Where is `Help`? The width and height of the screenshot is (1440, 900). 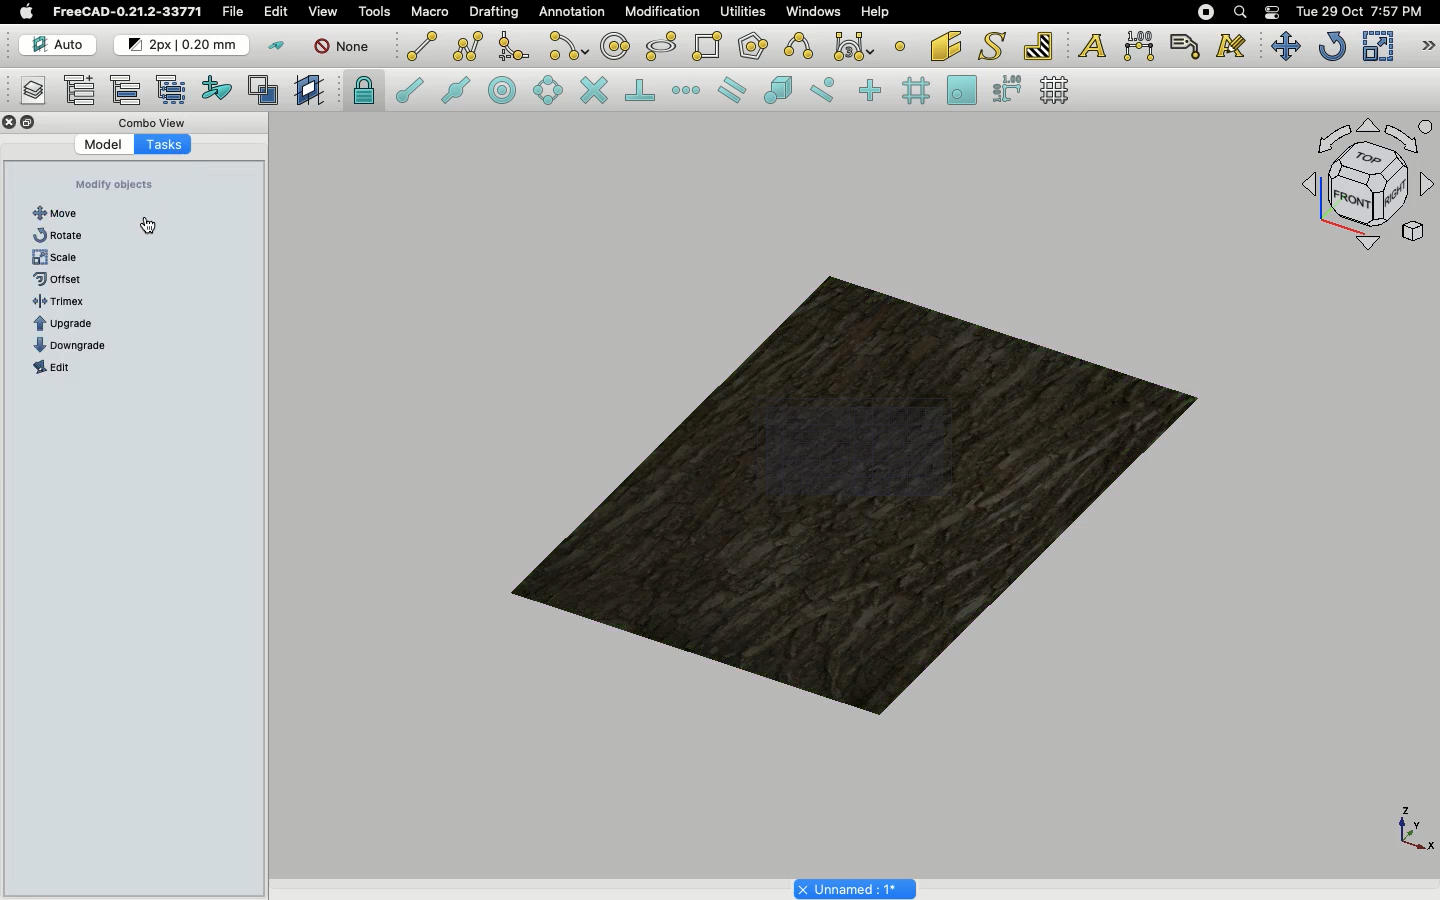
Help is located at coordinates (875, 11).